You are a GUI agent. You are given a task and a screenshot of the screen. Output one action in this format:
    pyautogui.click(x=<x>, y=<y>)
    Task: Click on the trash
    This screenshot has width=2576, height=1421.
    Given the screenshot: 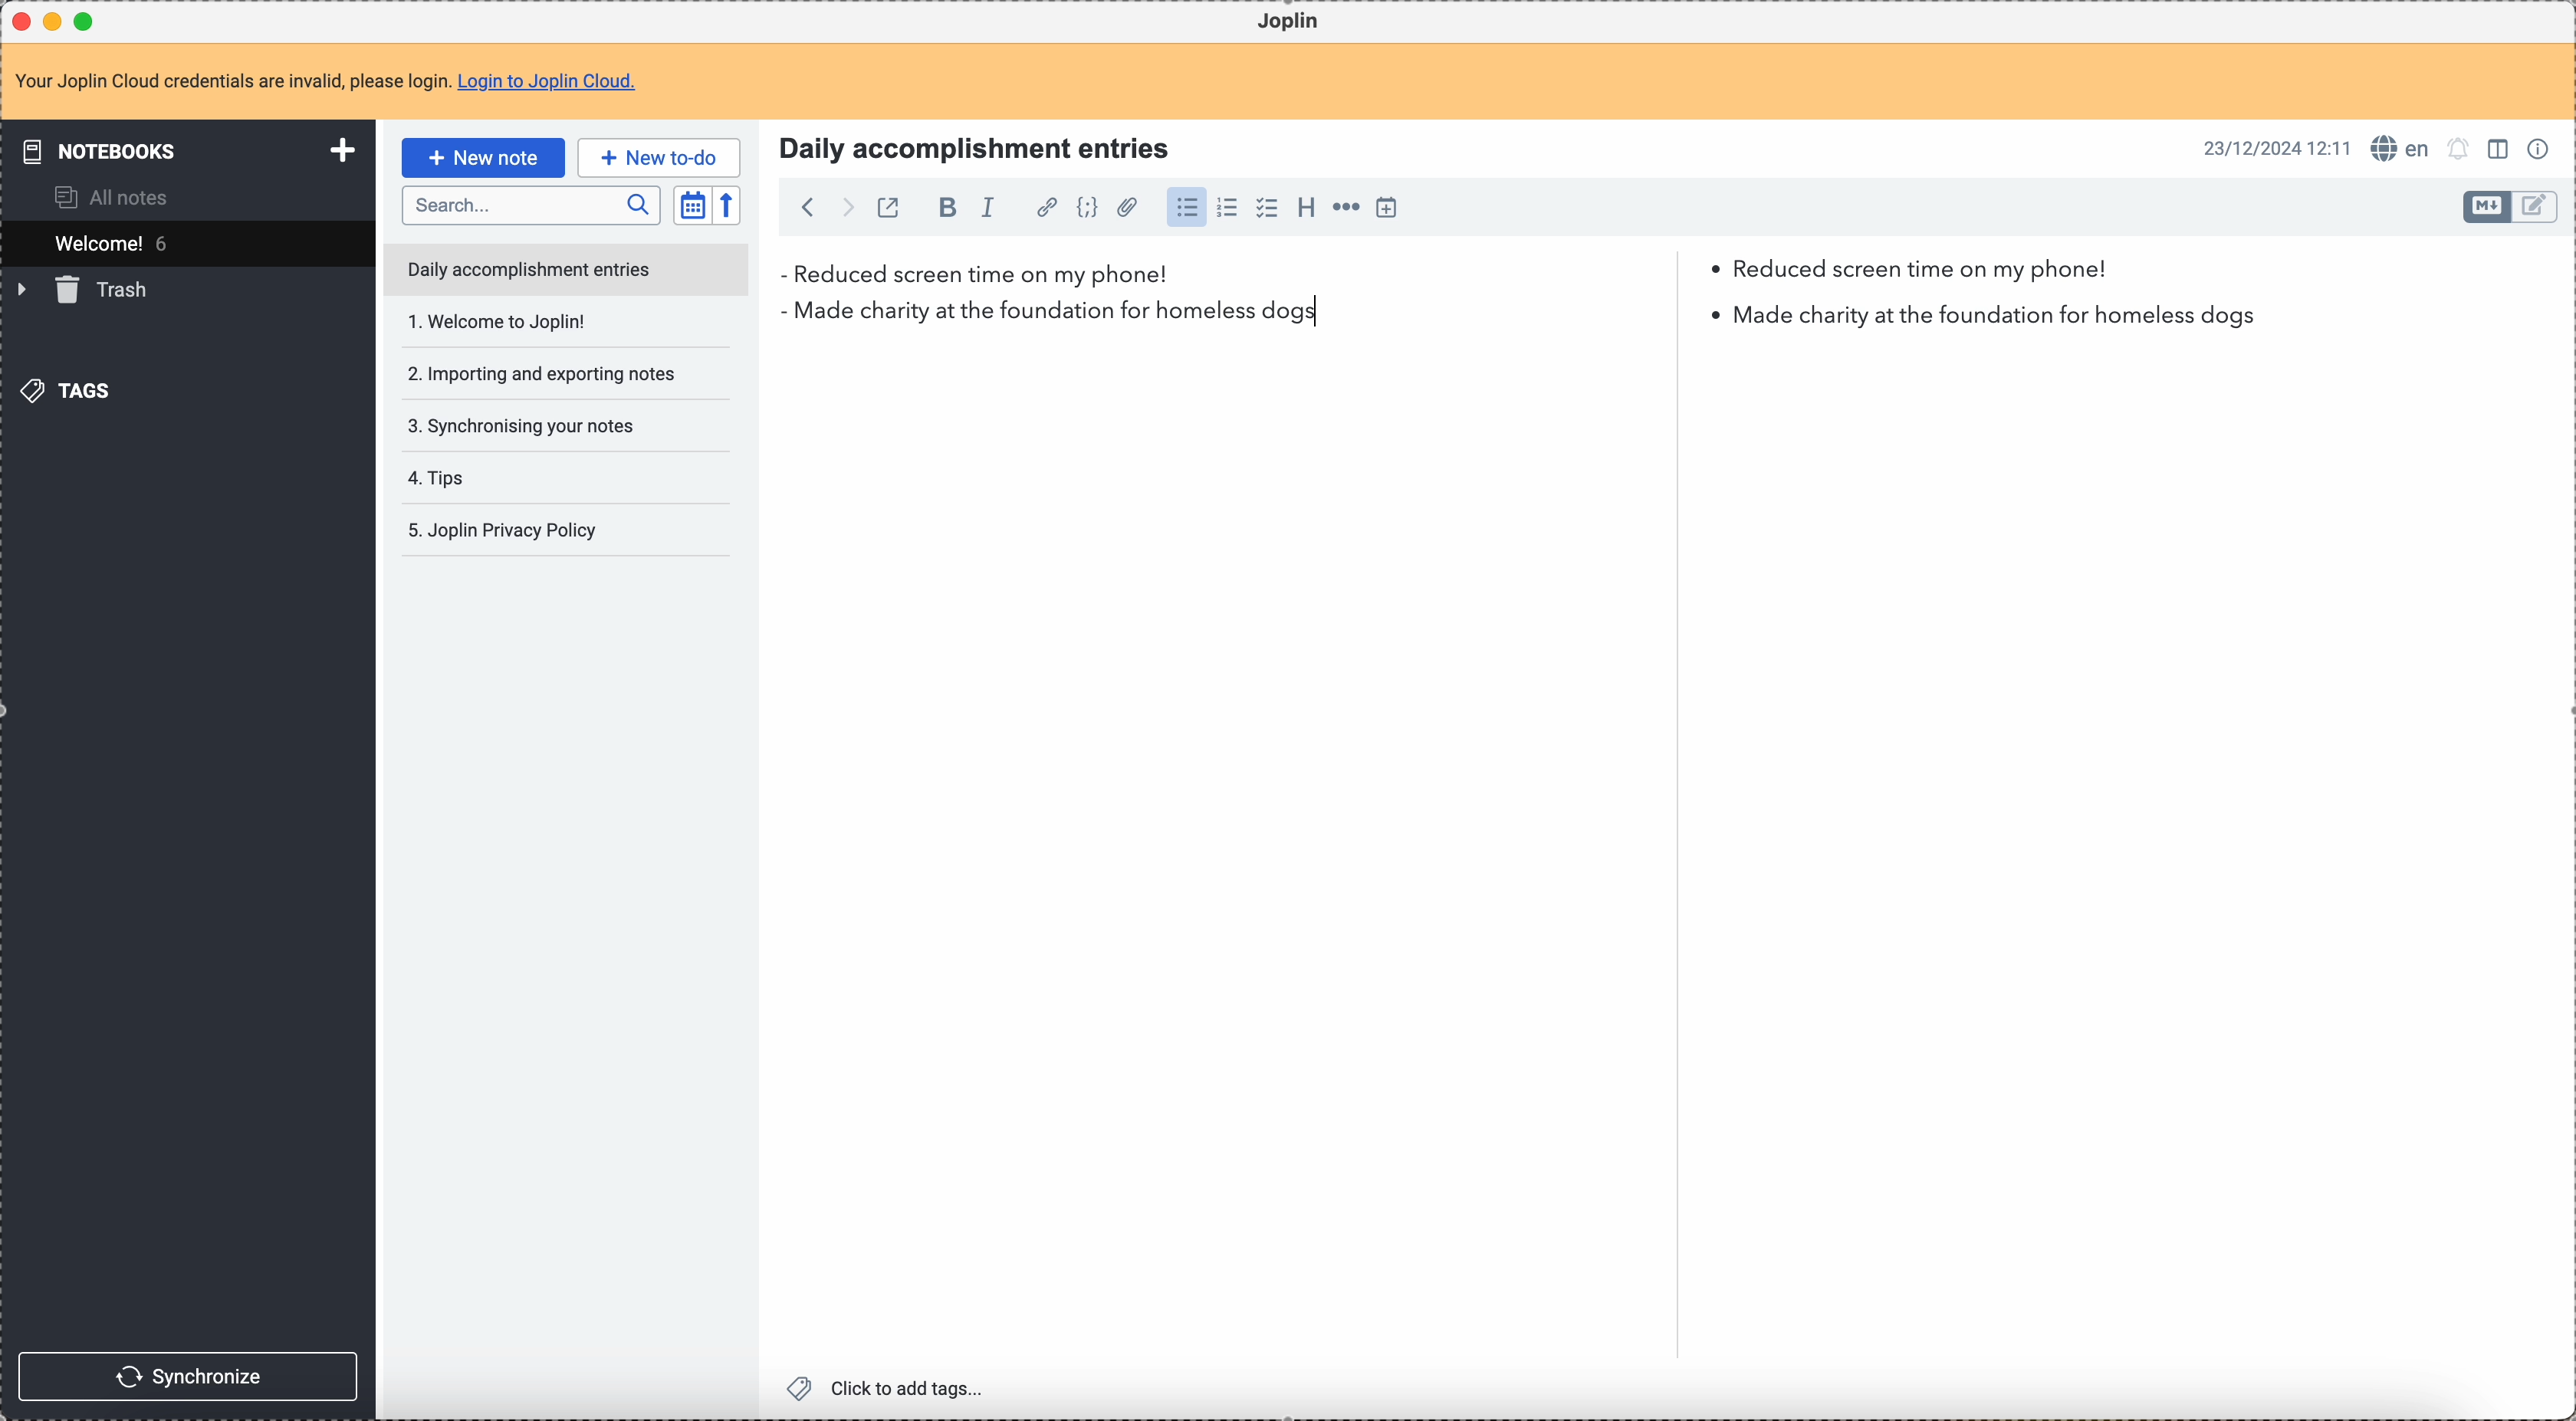 What is the action you would take?
    pyautogui.click(x=87, y=291)
    